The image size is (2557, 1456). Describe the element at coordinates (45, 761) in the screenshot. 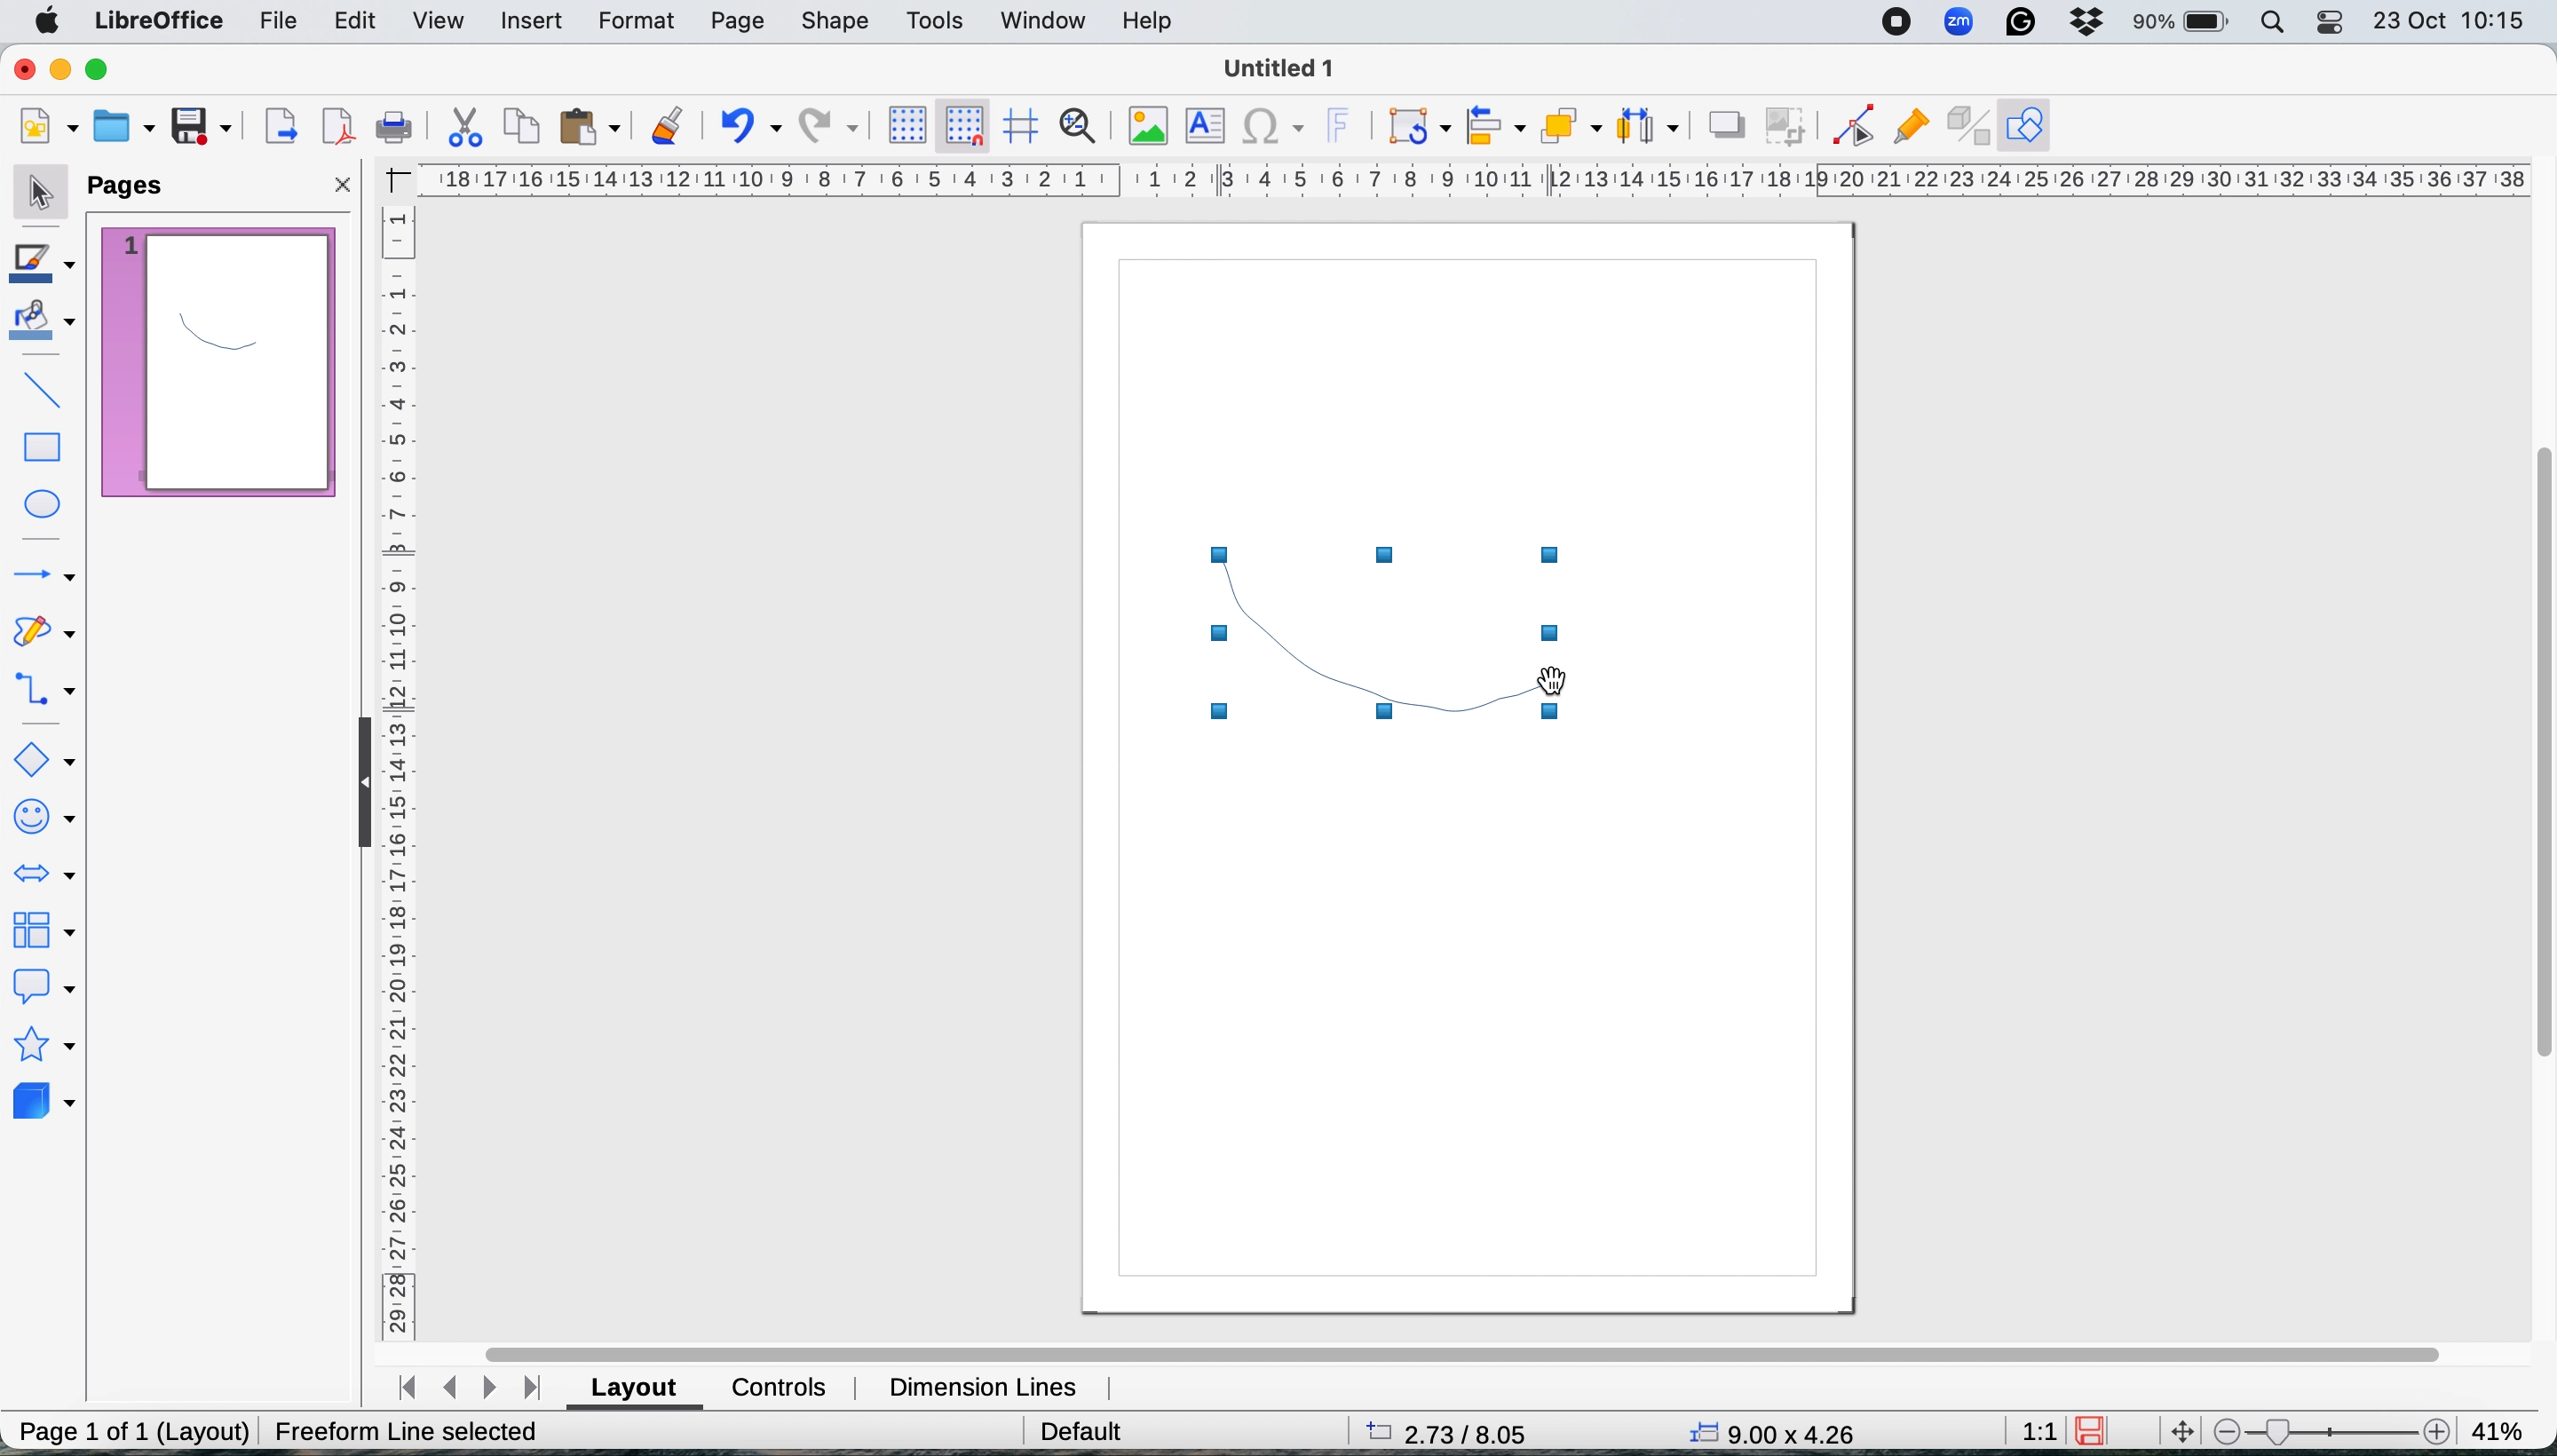

I see `basic shapes` at that location.